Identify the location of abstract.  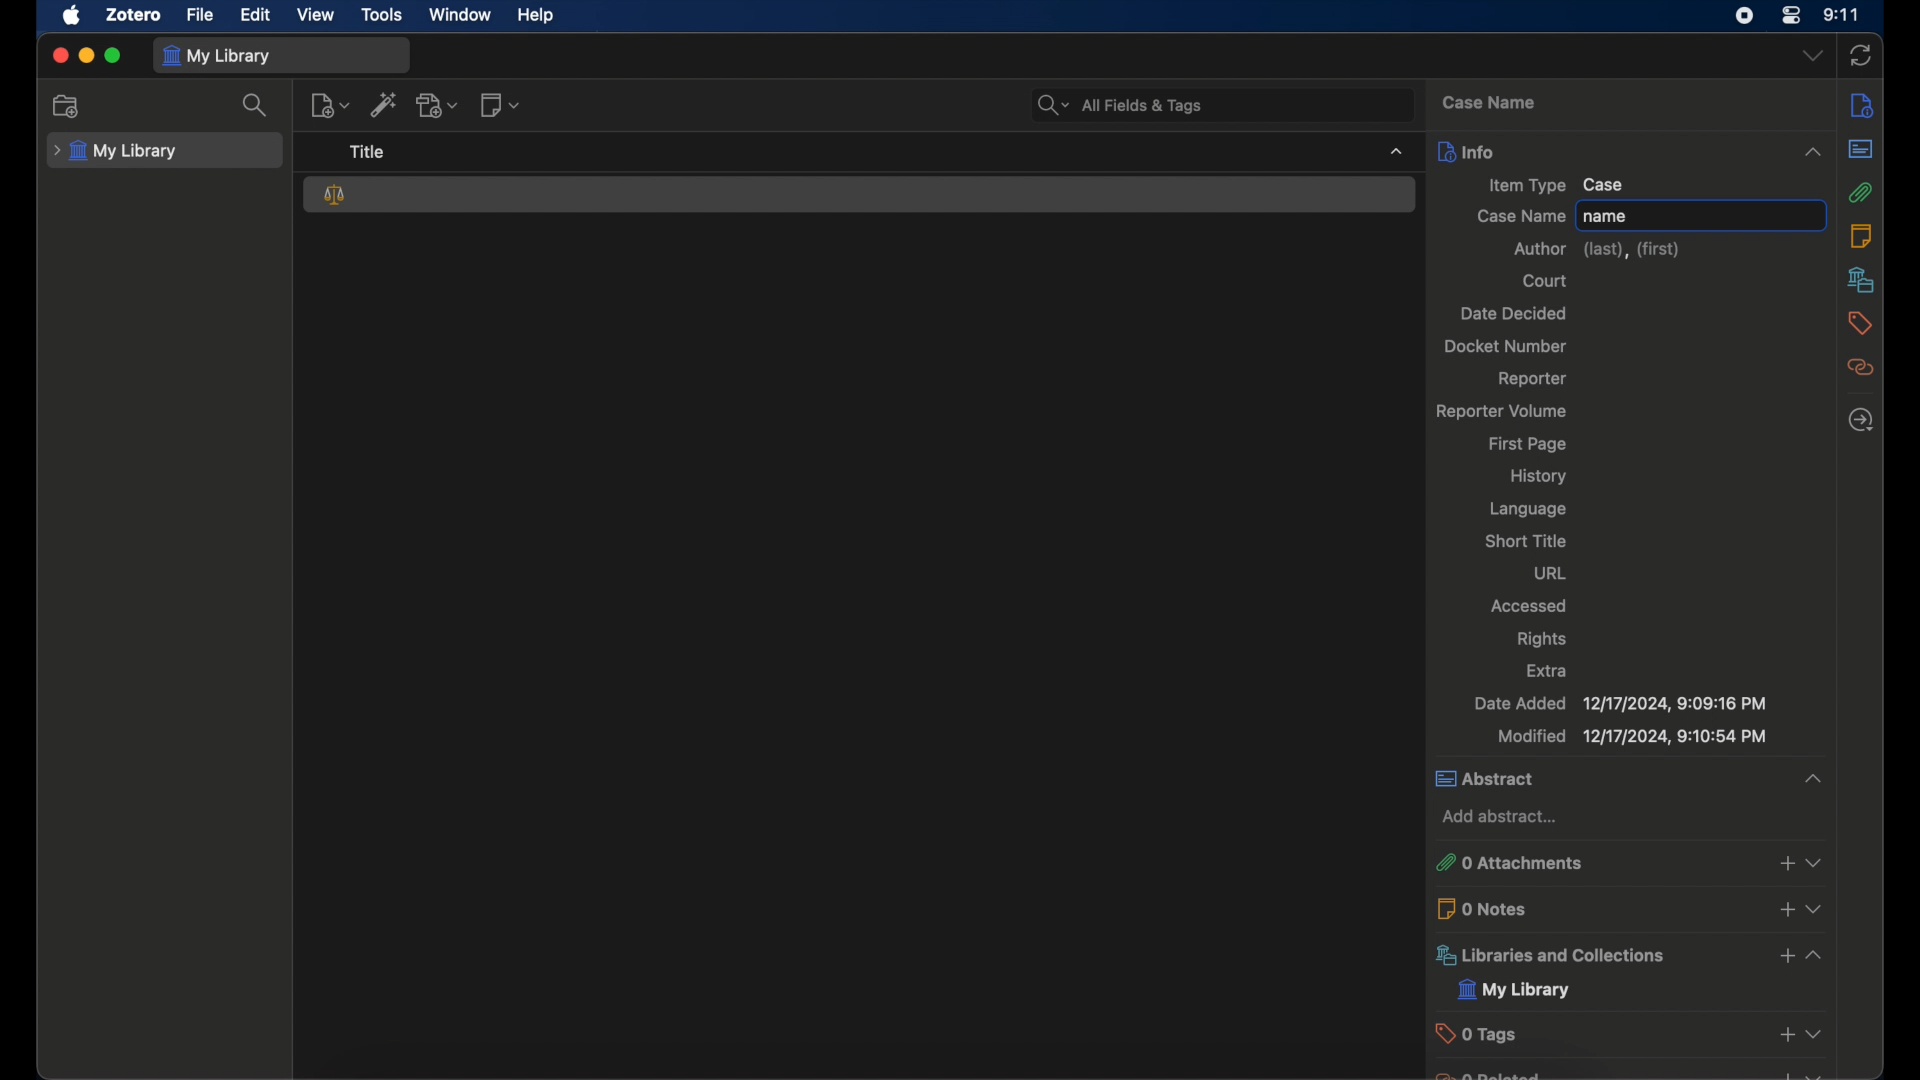
(1861, 149).